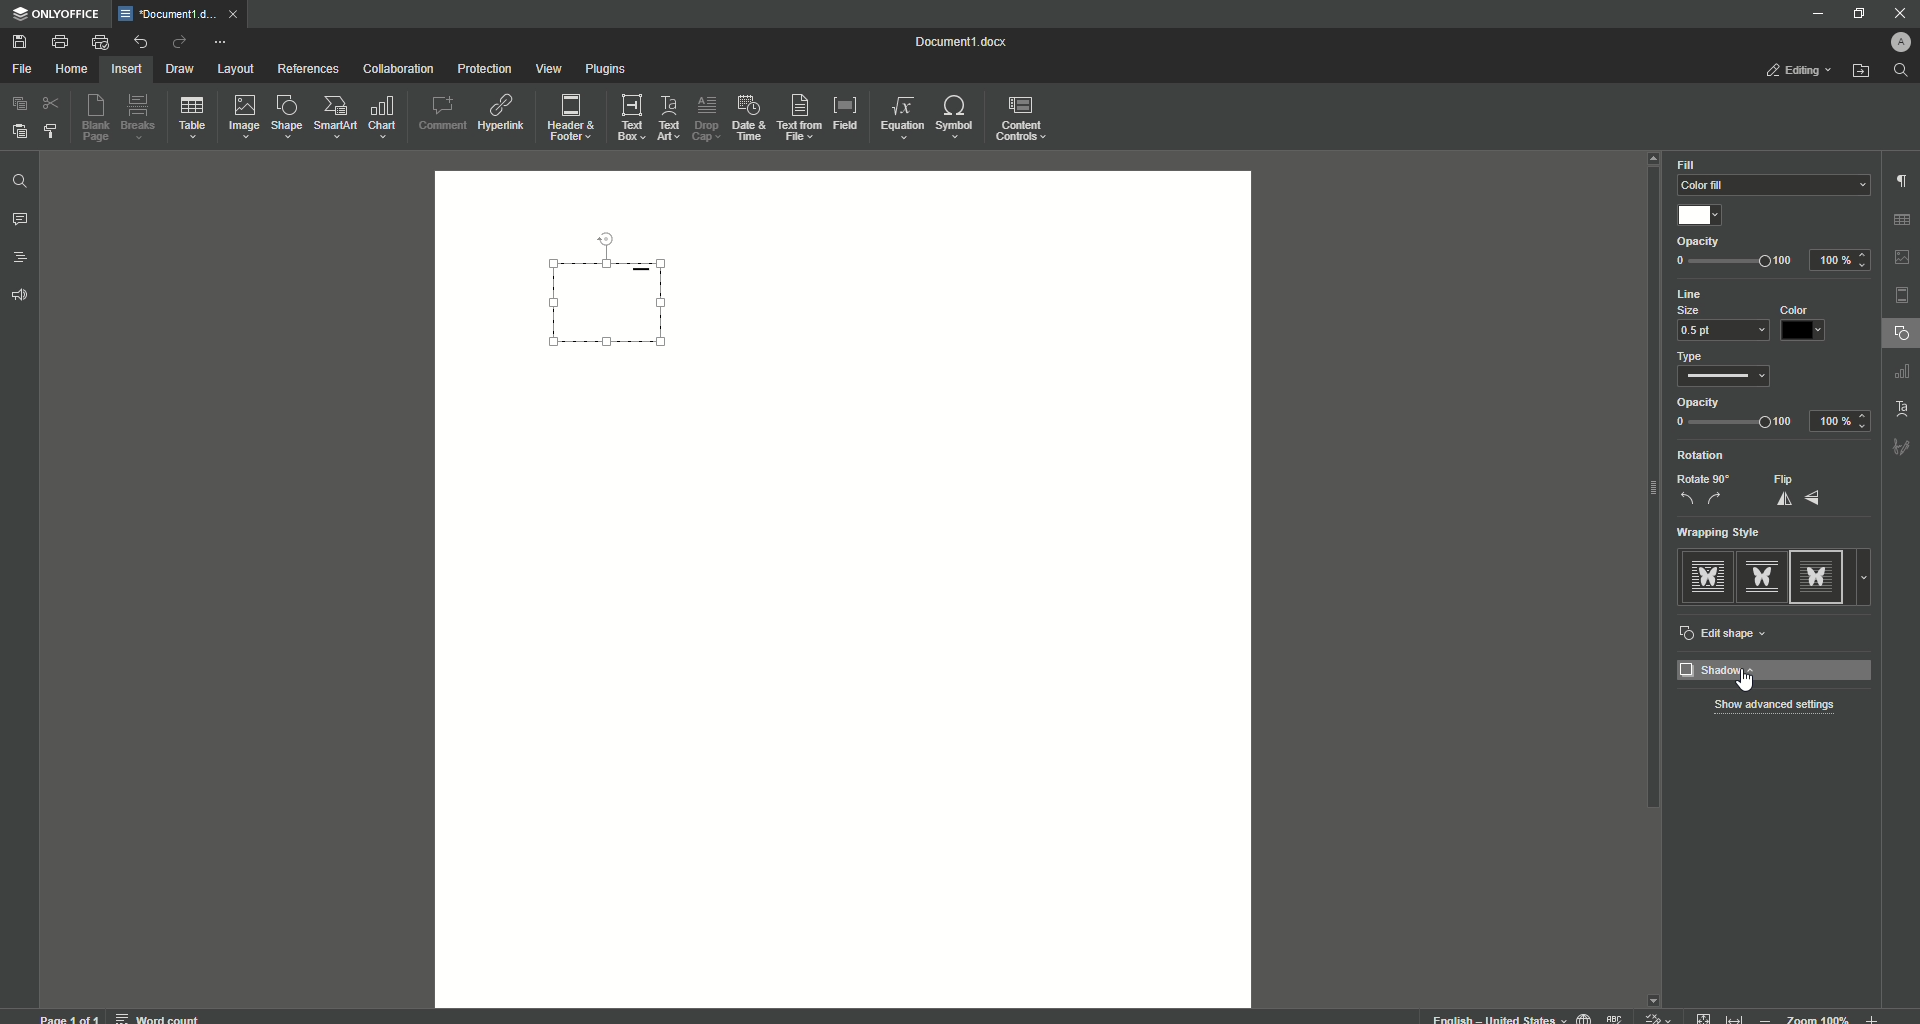  I want to click on Home, so click(71, 70).